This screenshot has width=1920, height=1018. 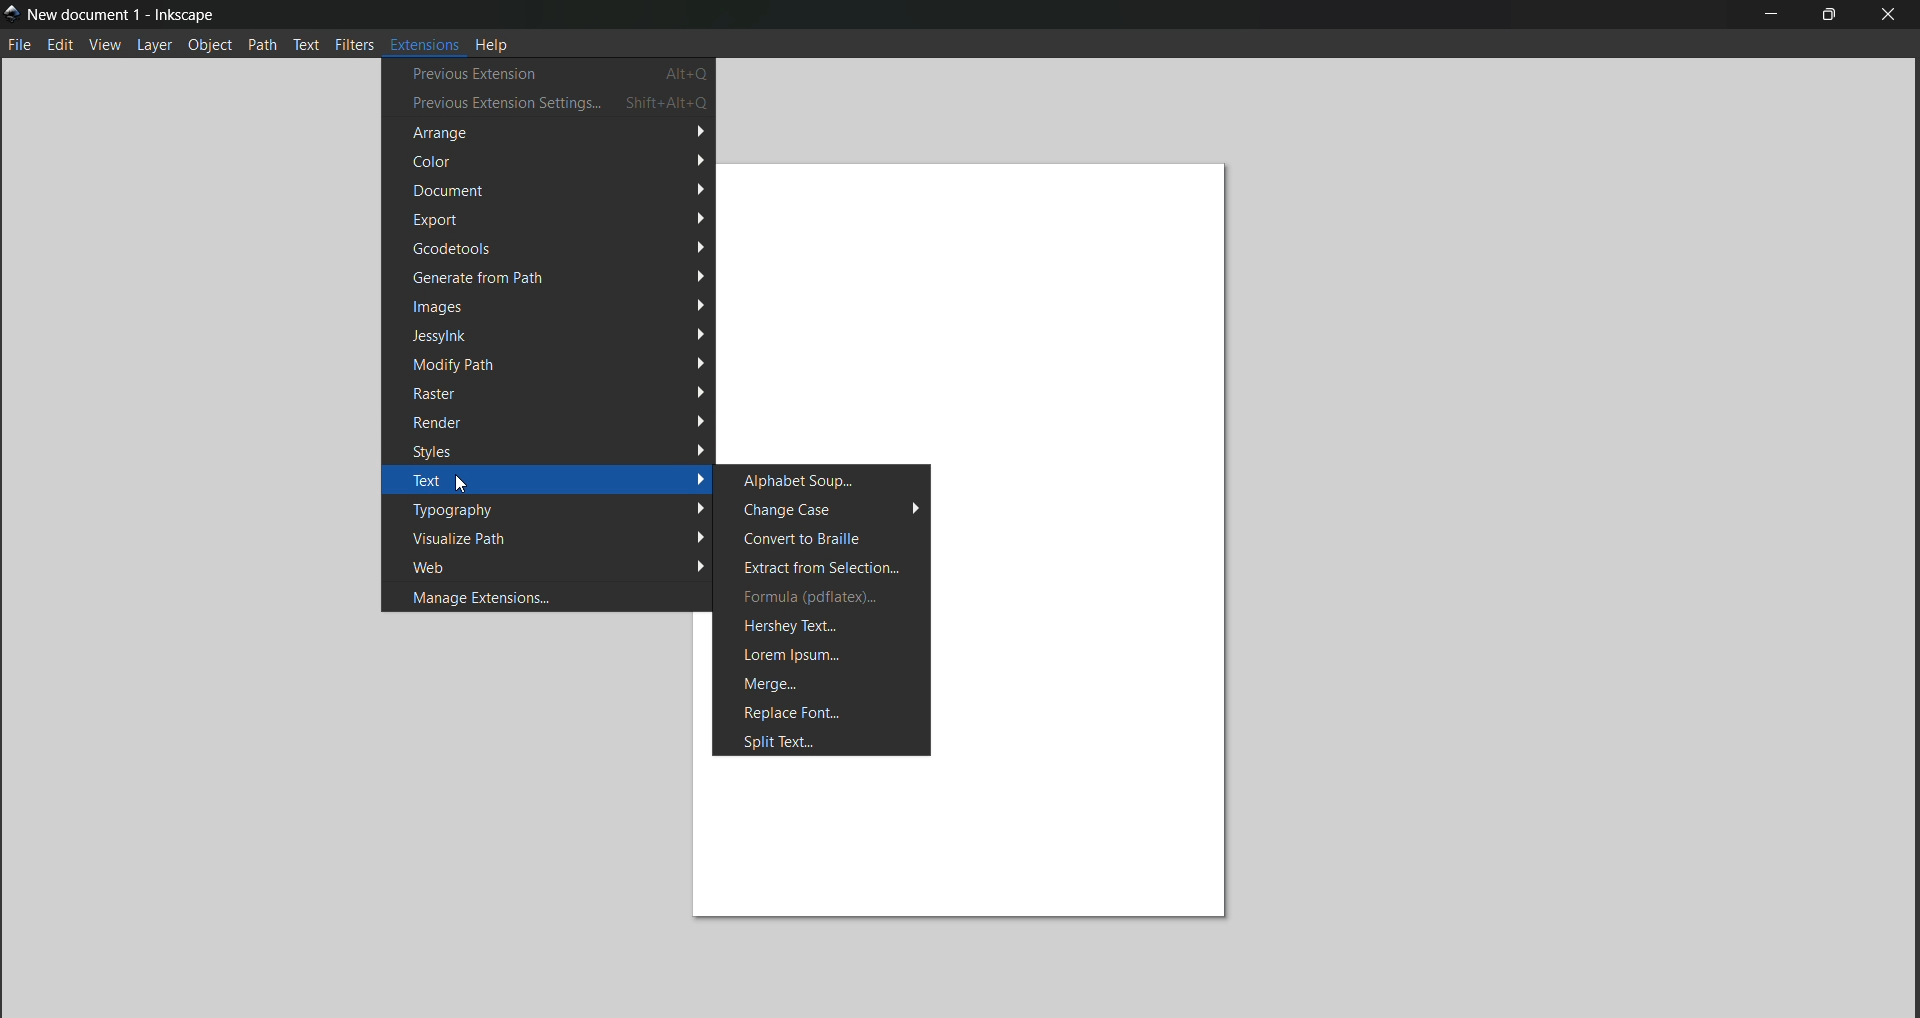 I want to click on arrange, so click(x=549, y=133).